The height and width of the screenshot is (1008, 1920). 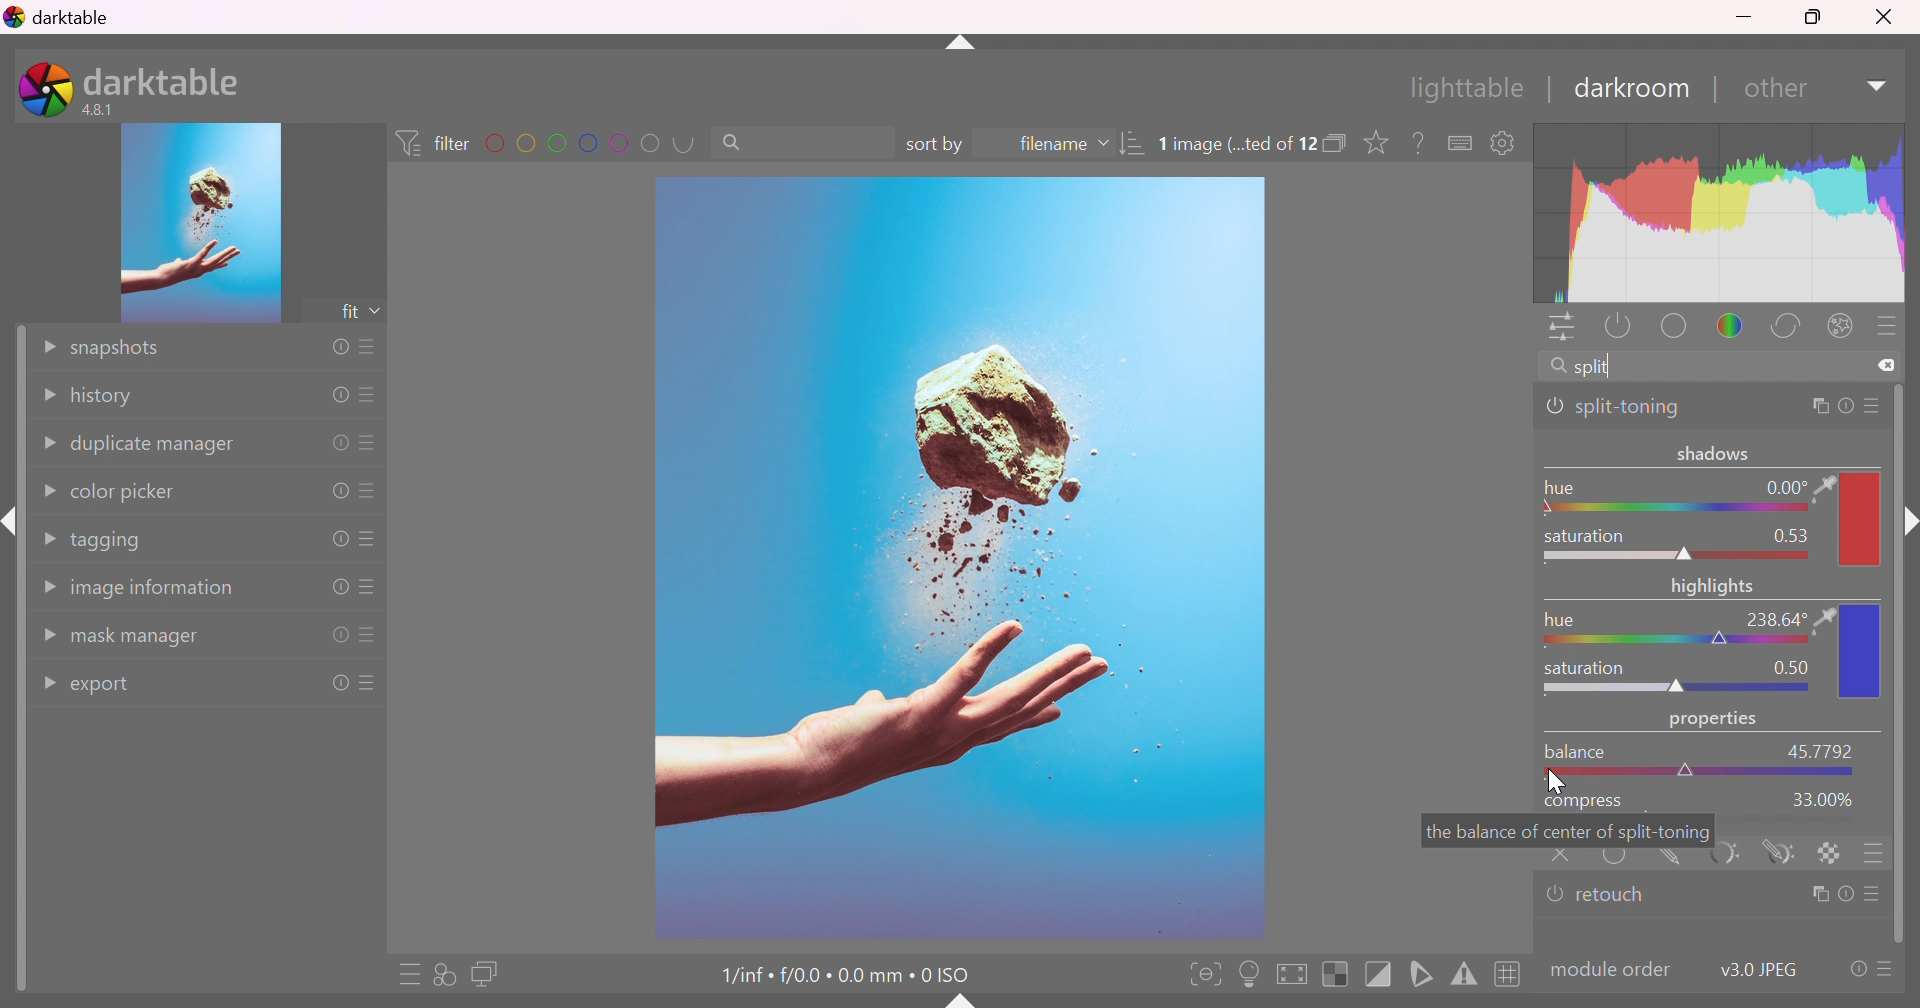 What do you see at coordinates (119, 350) in the screenshot?
I see `snapshots` at bounding box center [119, 350].